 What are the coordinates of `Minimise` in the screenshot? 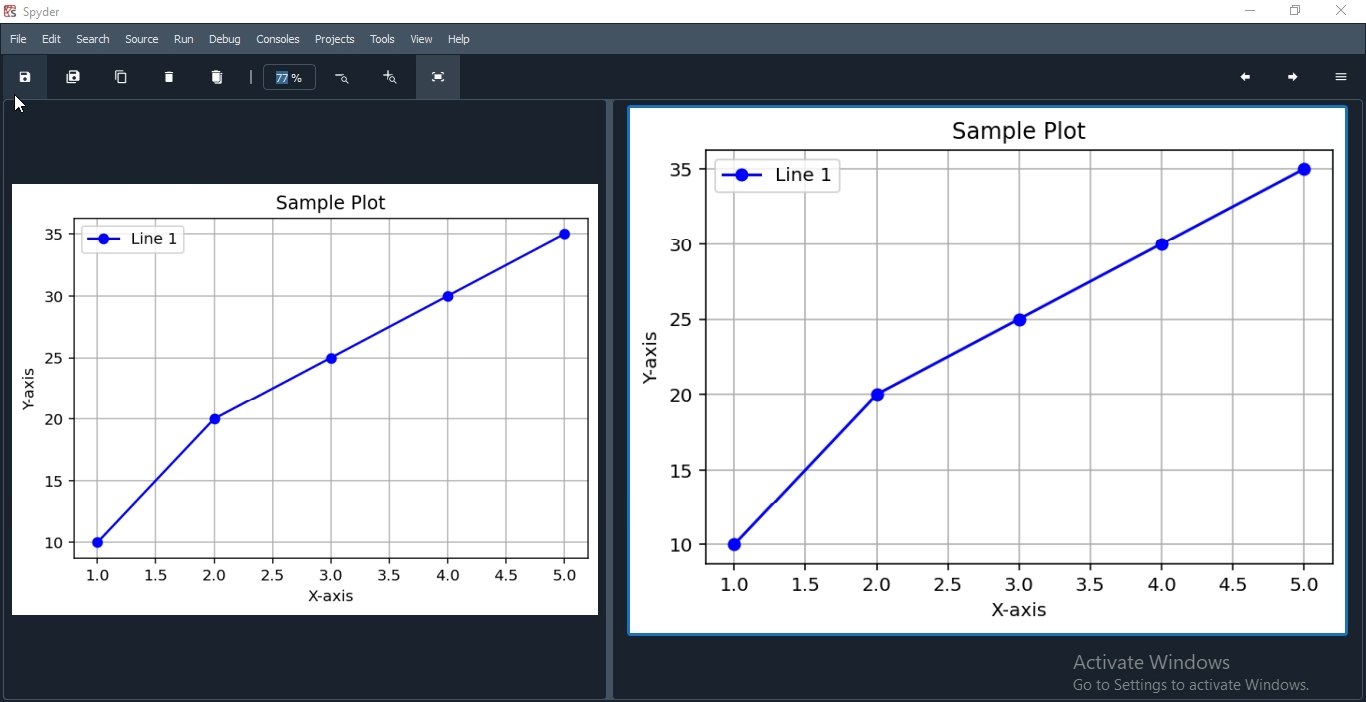 It's located at (1251, 12).